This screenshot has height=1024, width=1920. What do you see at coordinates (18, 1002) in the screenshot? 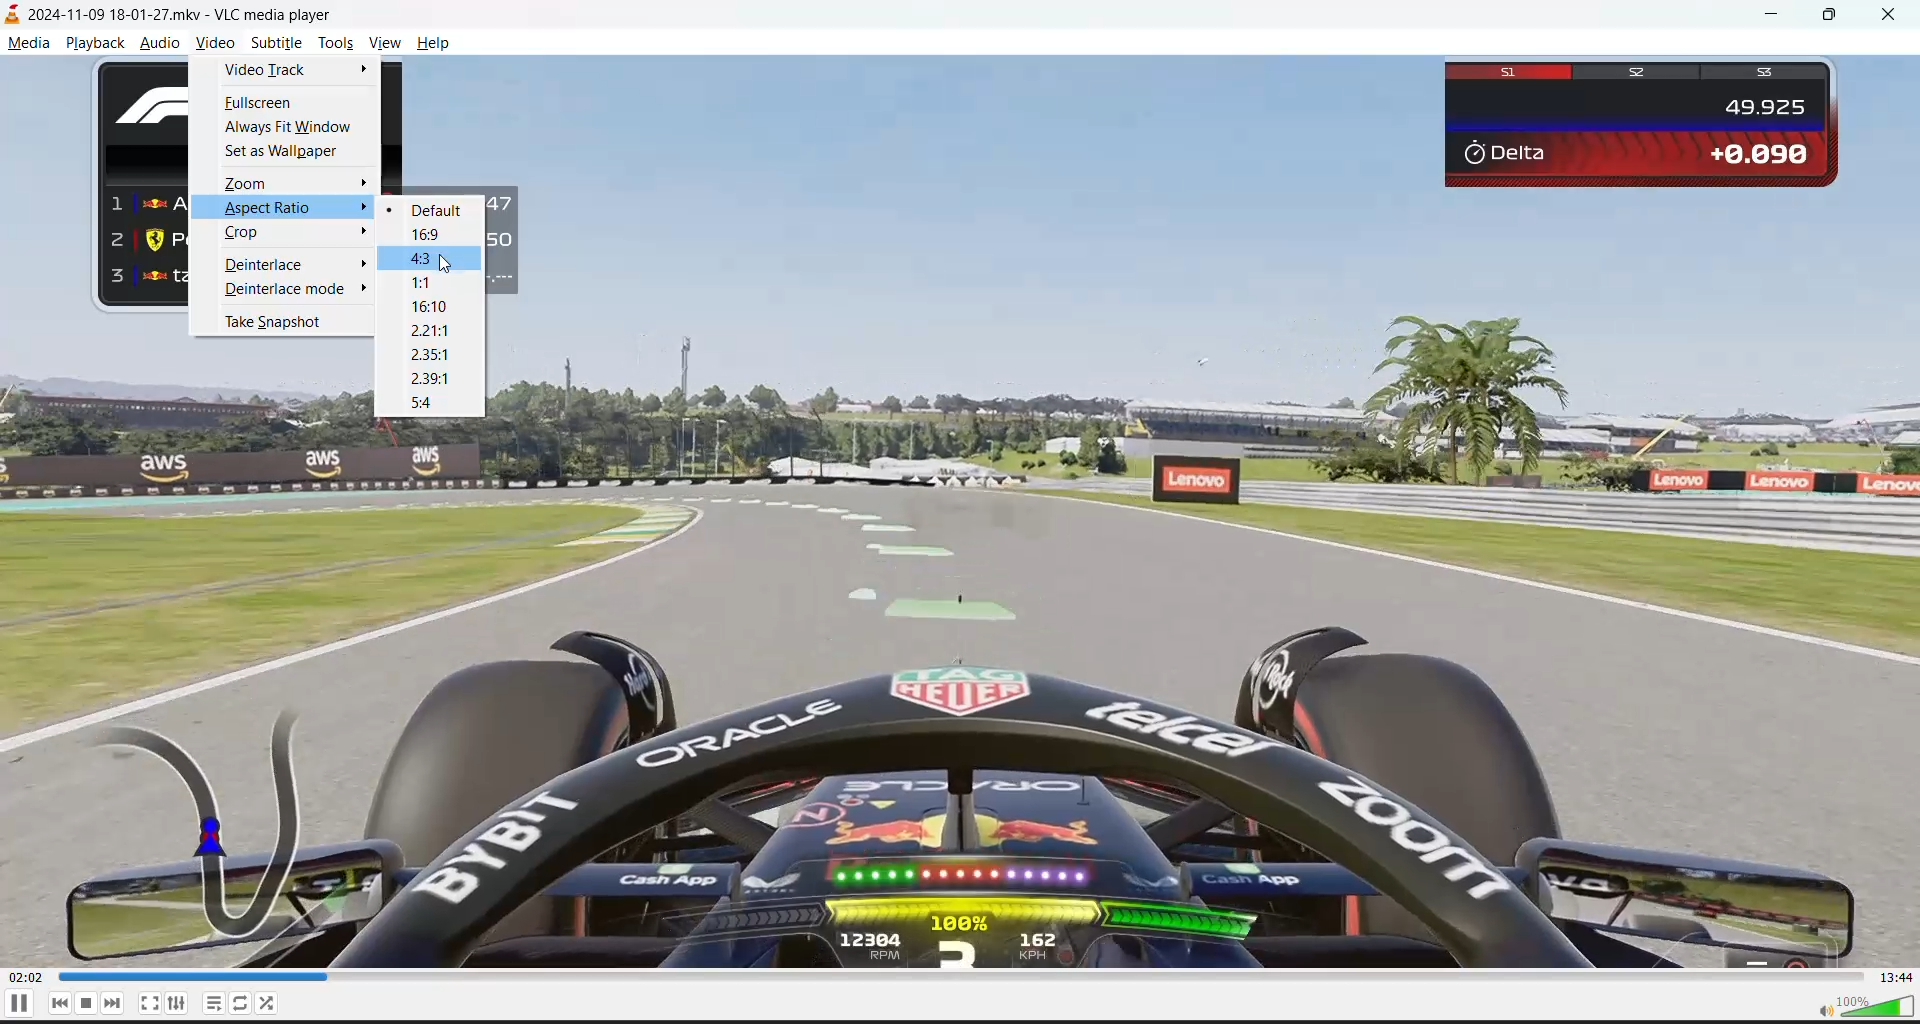
I see `pause` at bounding box center [18, 1002].